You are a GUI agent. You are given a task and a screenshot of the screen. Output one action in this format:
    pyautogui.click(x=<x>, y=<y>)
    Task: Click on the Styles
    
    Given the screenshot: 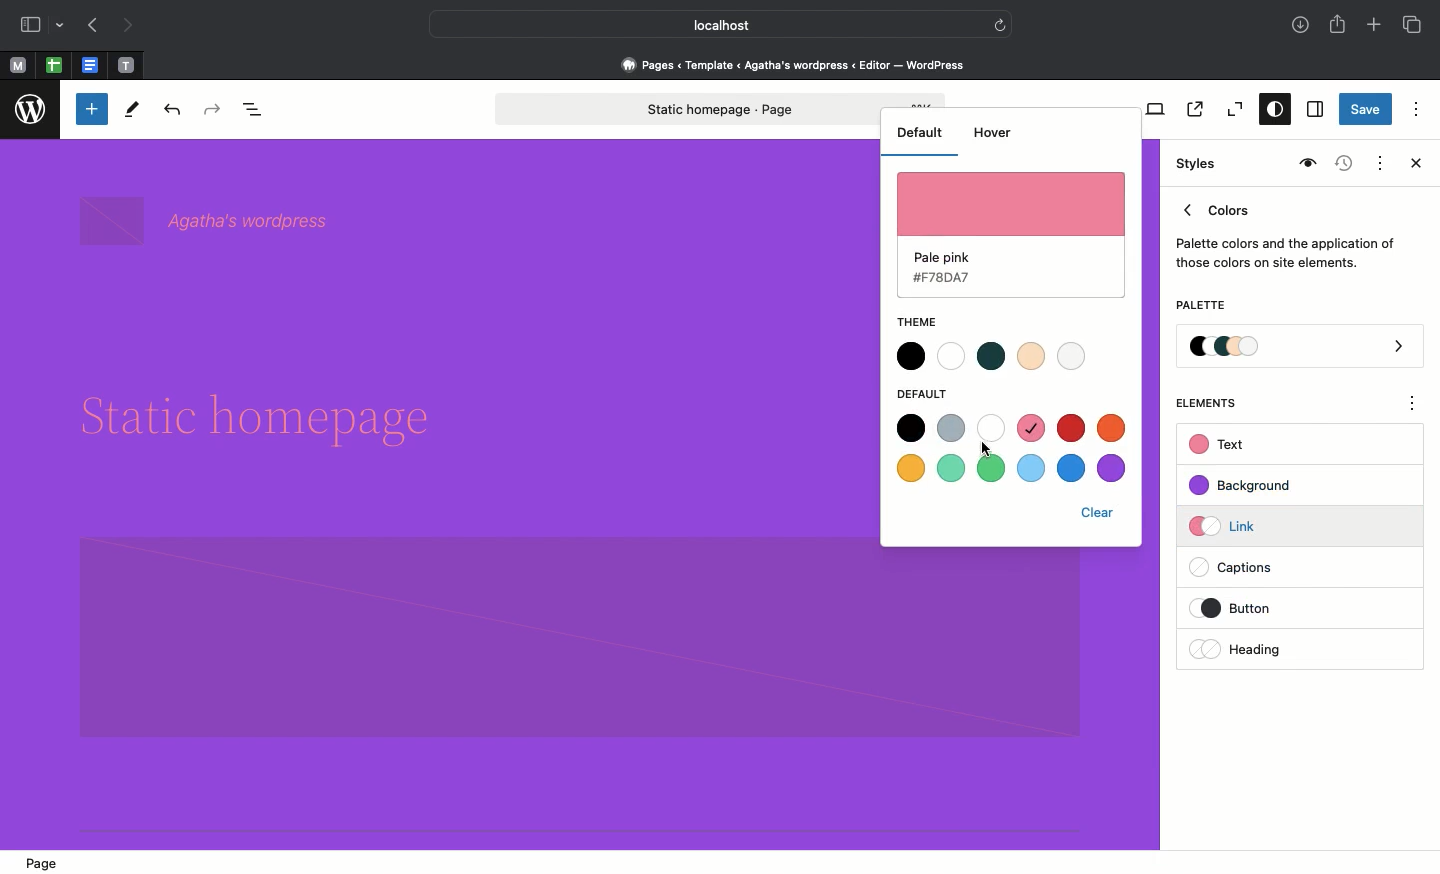 What is the action you would take?
    pyautogui.click(x=1270, y=111)
    